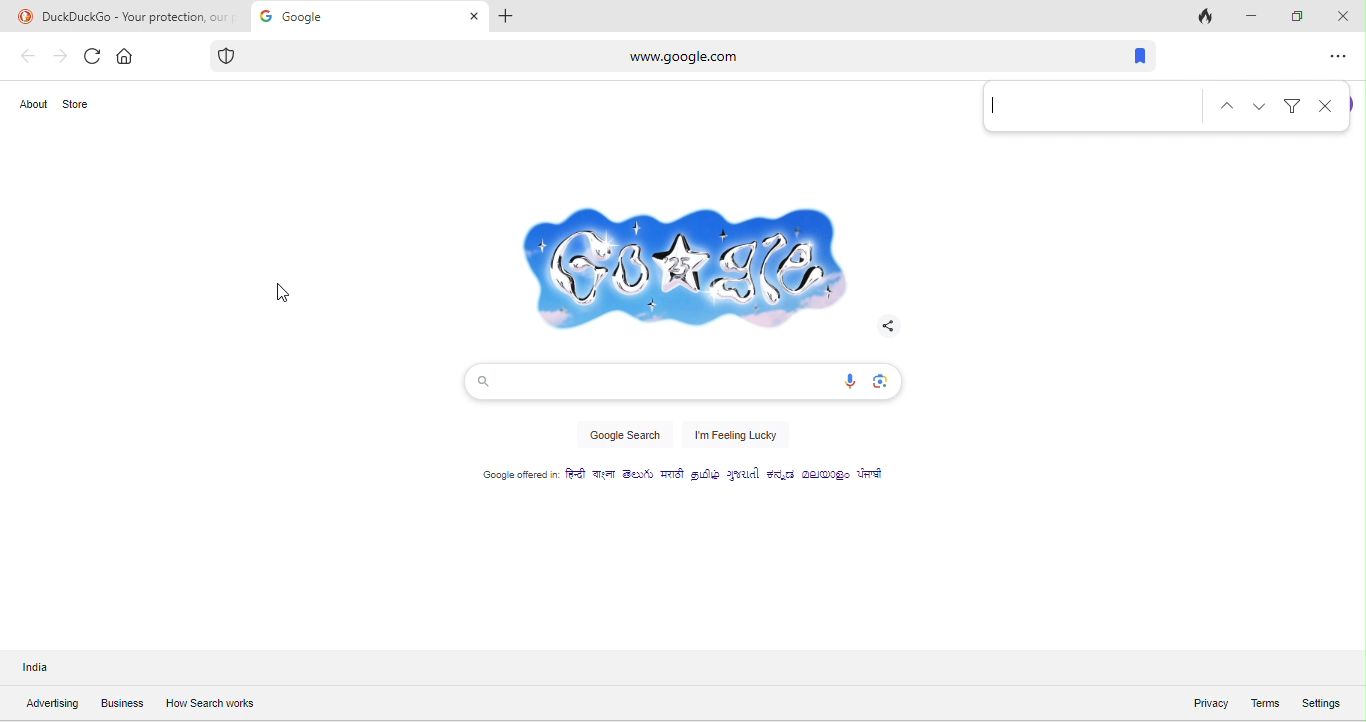 The image size is (1366, 722). What do you see at coordinates (1229, 105) in the screenshot?
I see `Navigate Up` at bounding box center [1229, 105].